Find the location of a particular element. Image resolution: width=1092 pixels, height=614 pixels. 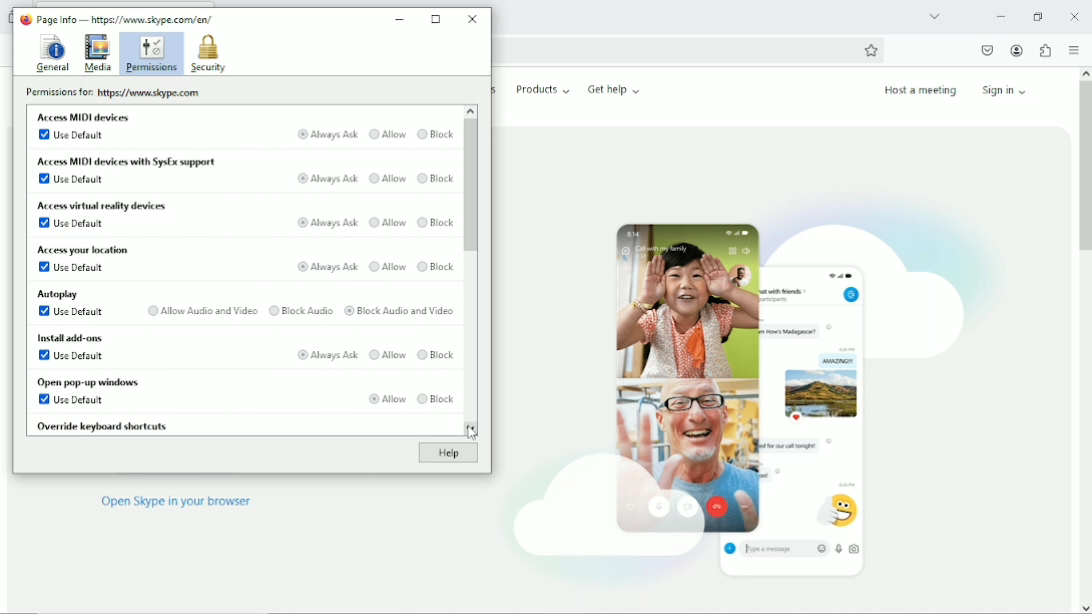

Block audio is located at coordinates (299, 309).